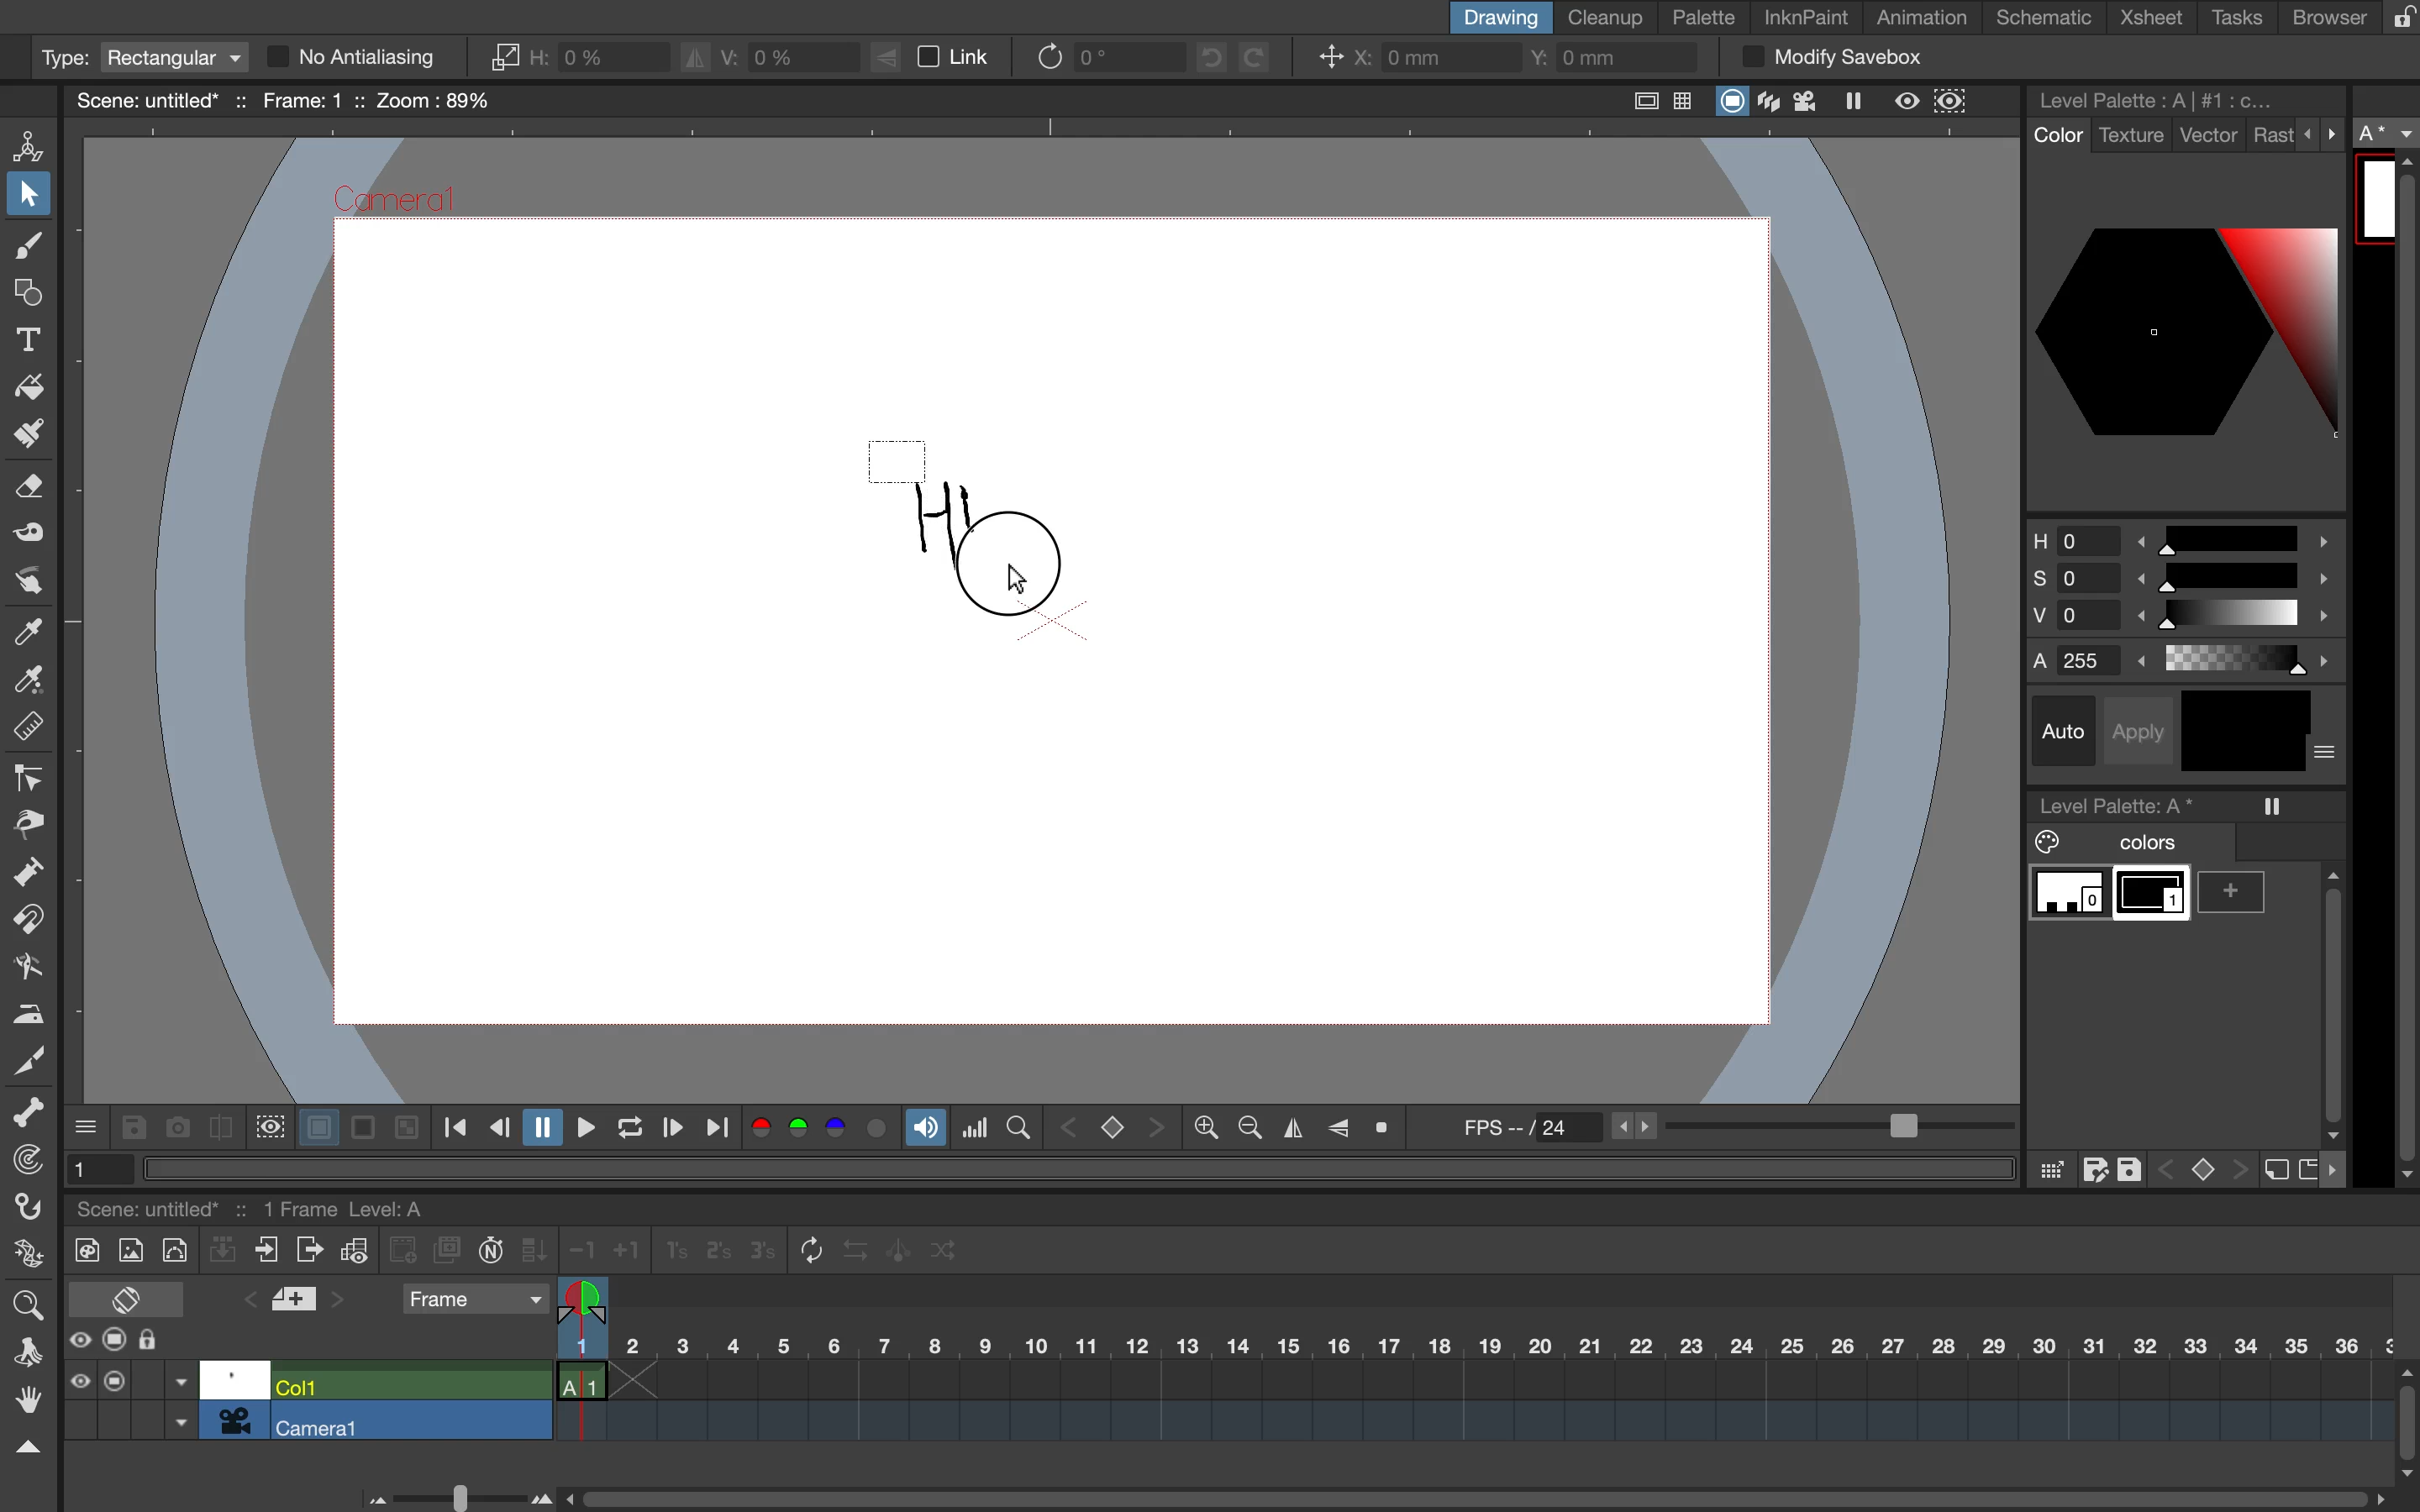 This screenshot has height=1512, width=2420. I want to click on lock rooms tab, so click(2394, 19).